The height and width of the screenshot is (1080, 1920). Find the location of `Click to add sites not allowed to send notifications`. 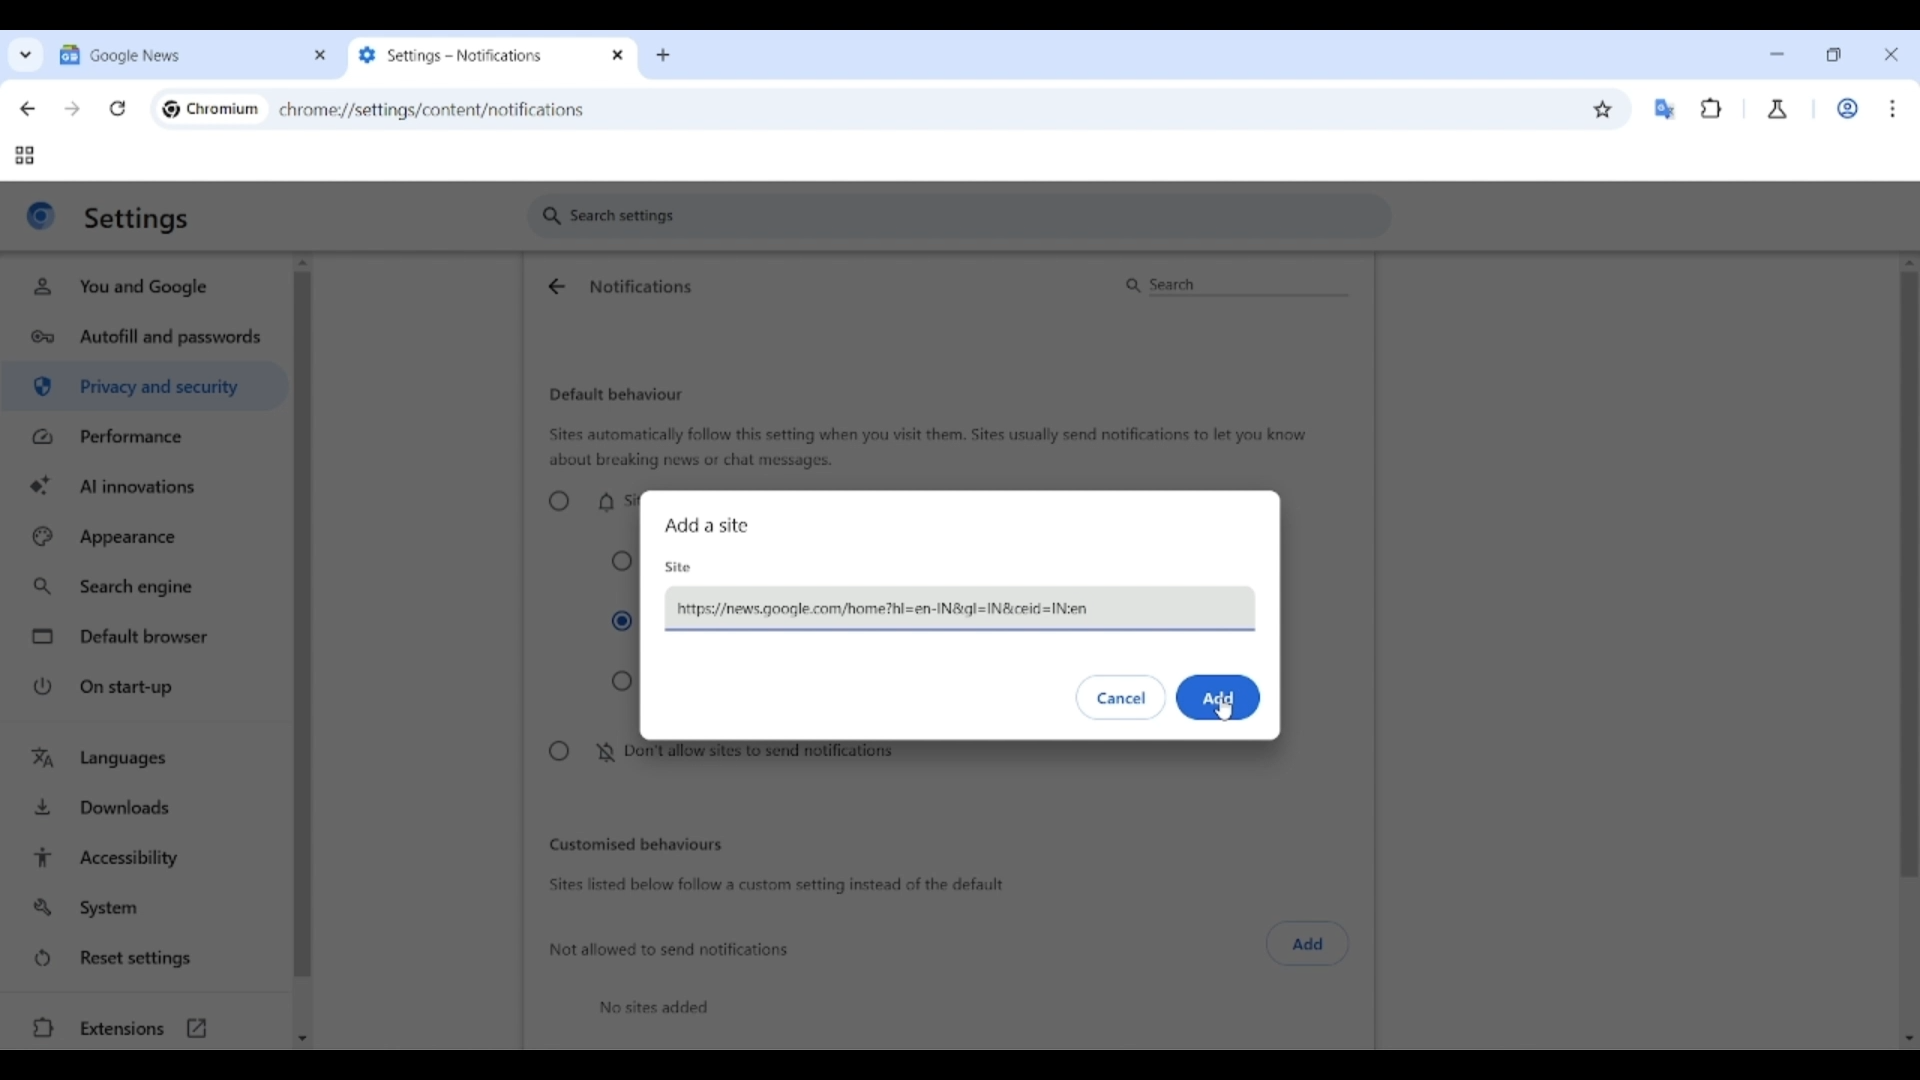

Click to add sites not allowed to send notifications is located at coordinates (1308, 944).